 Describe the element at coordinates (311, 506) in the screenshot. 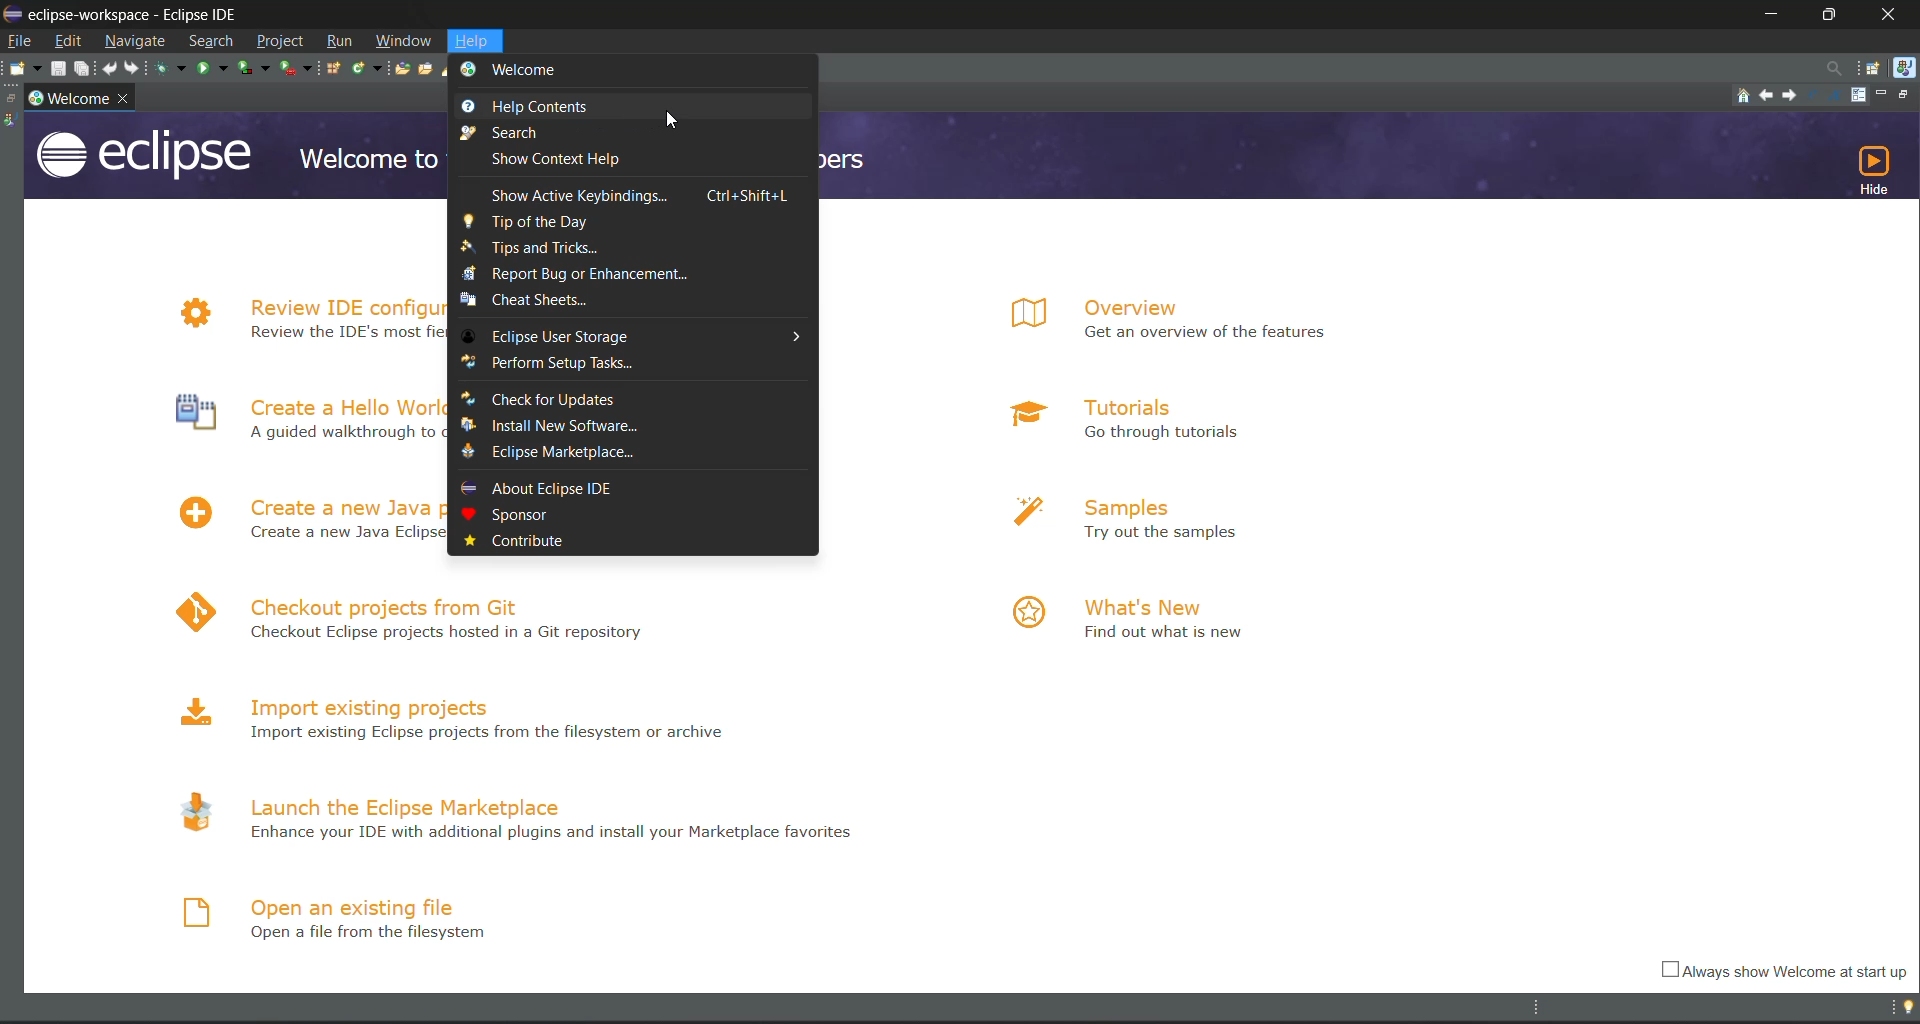

I see `create a new project` at that location.